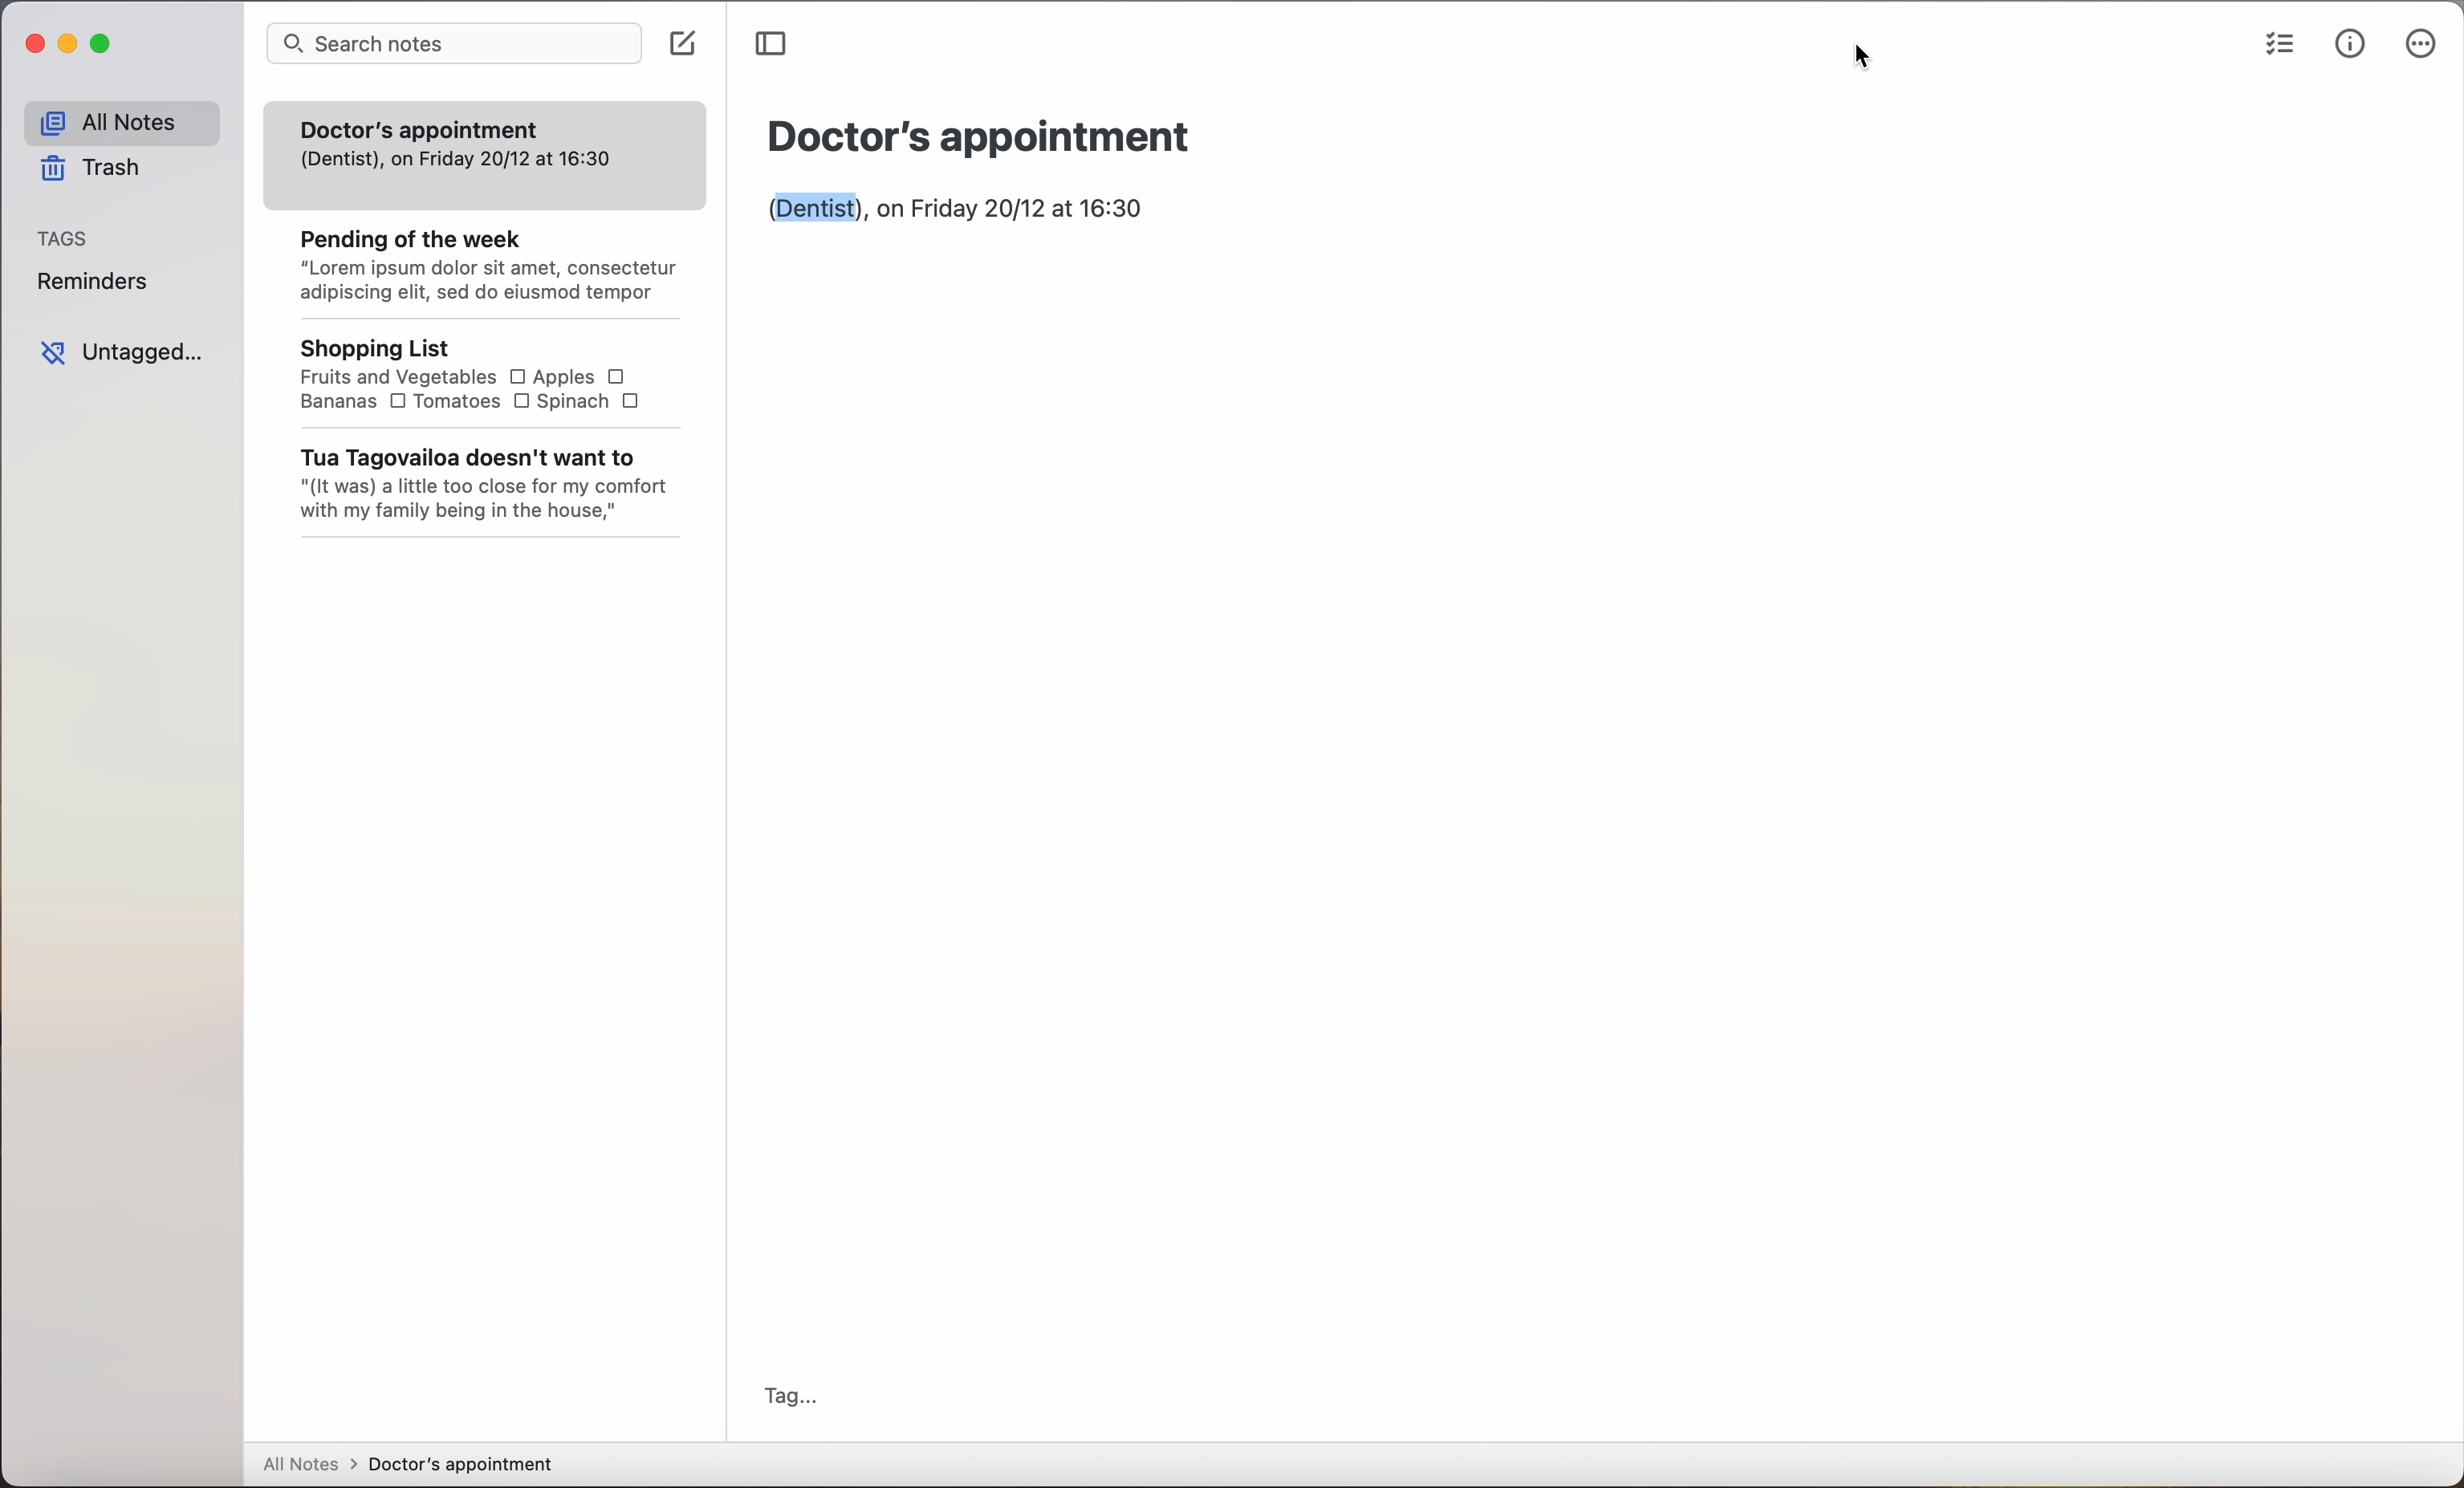  What do you see at coordinates (776, 44) in the screenshot?
I see `toggle sidebar` at bounding box center [776, 44].